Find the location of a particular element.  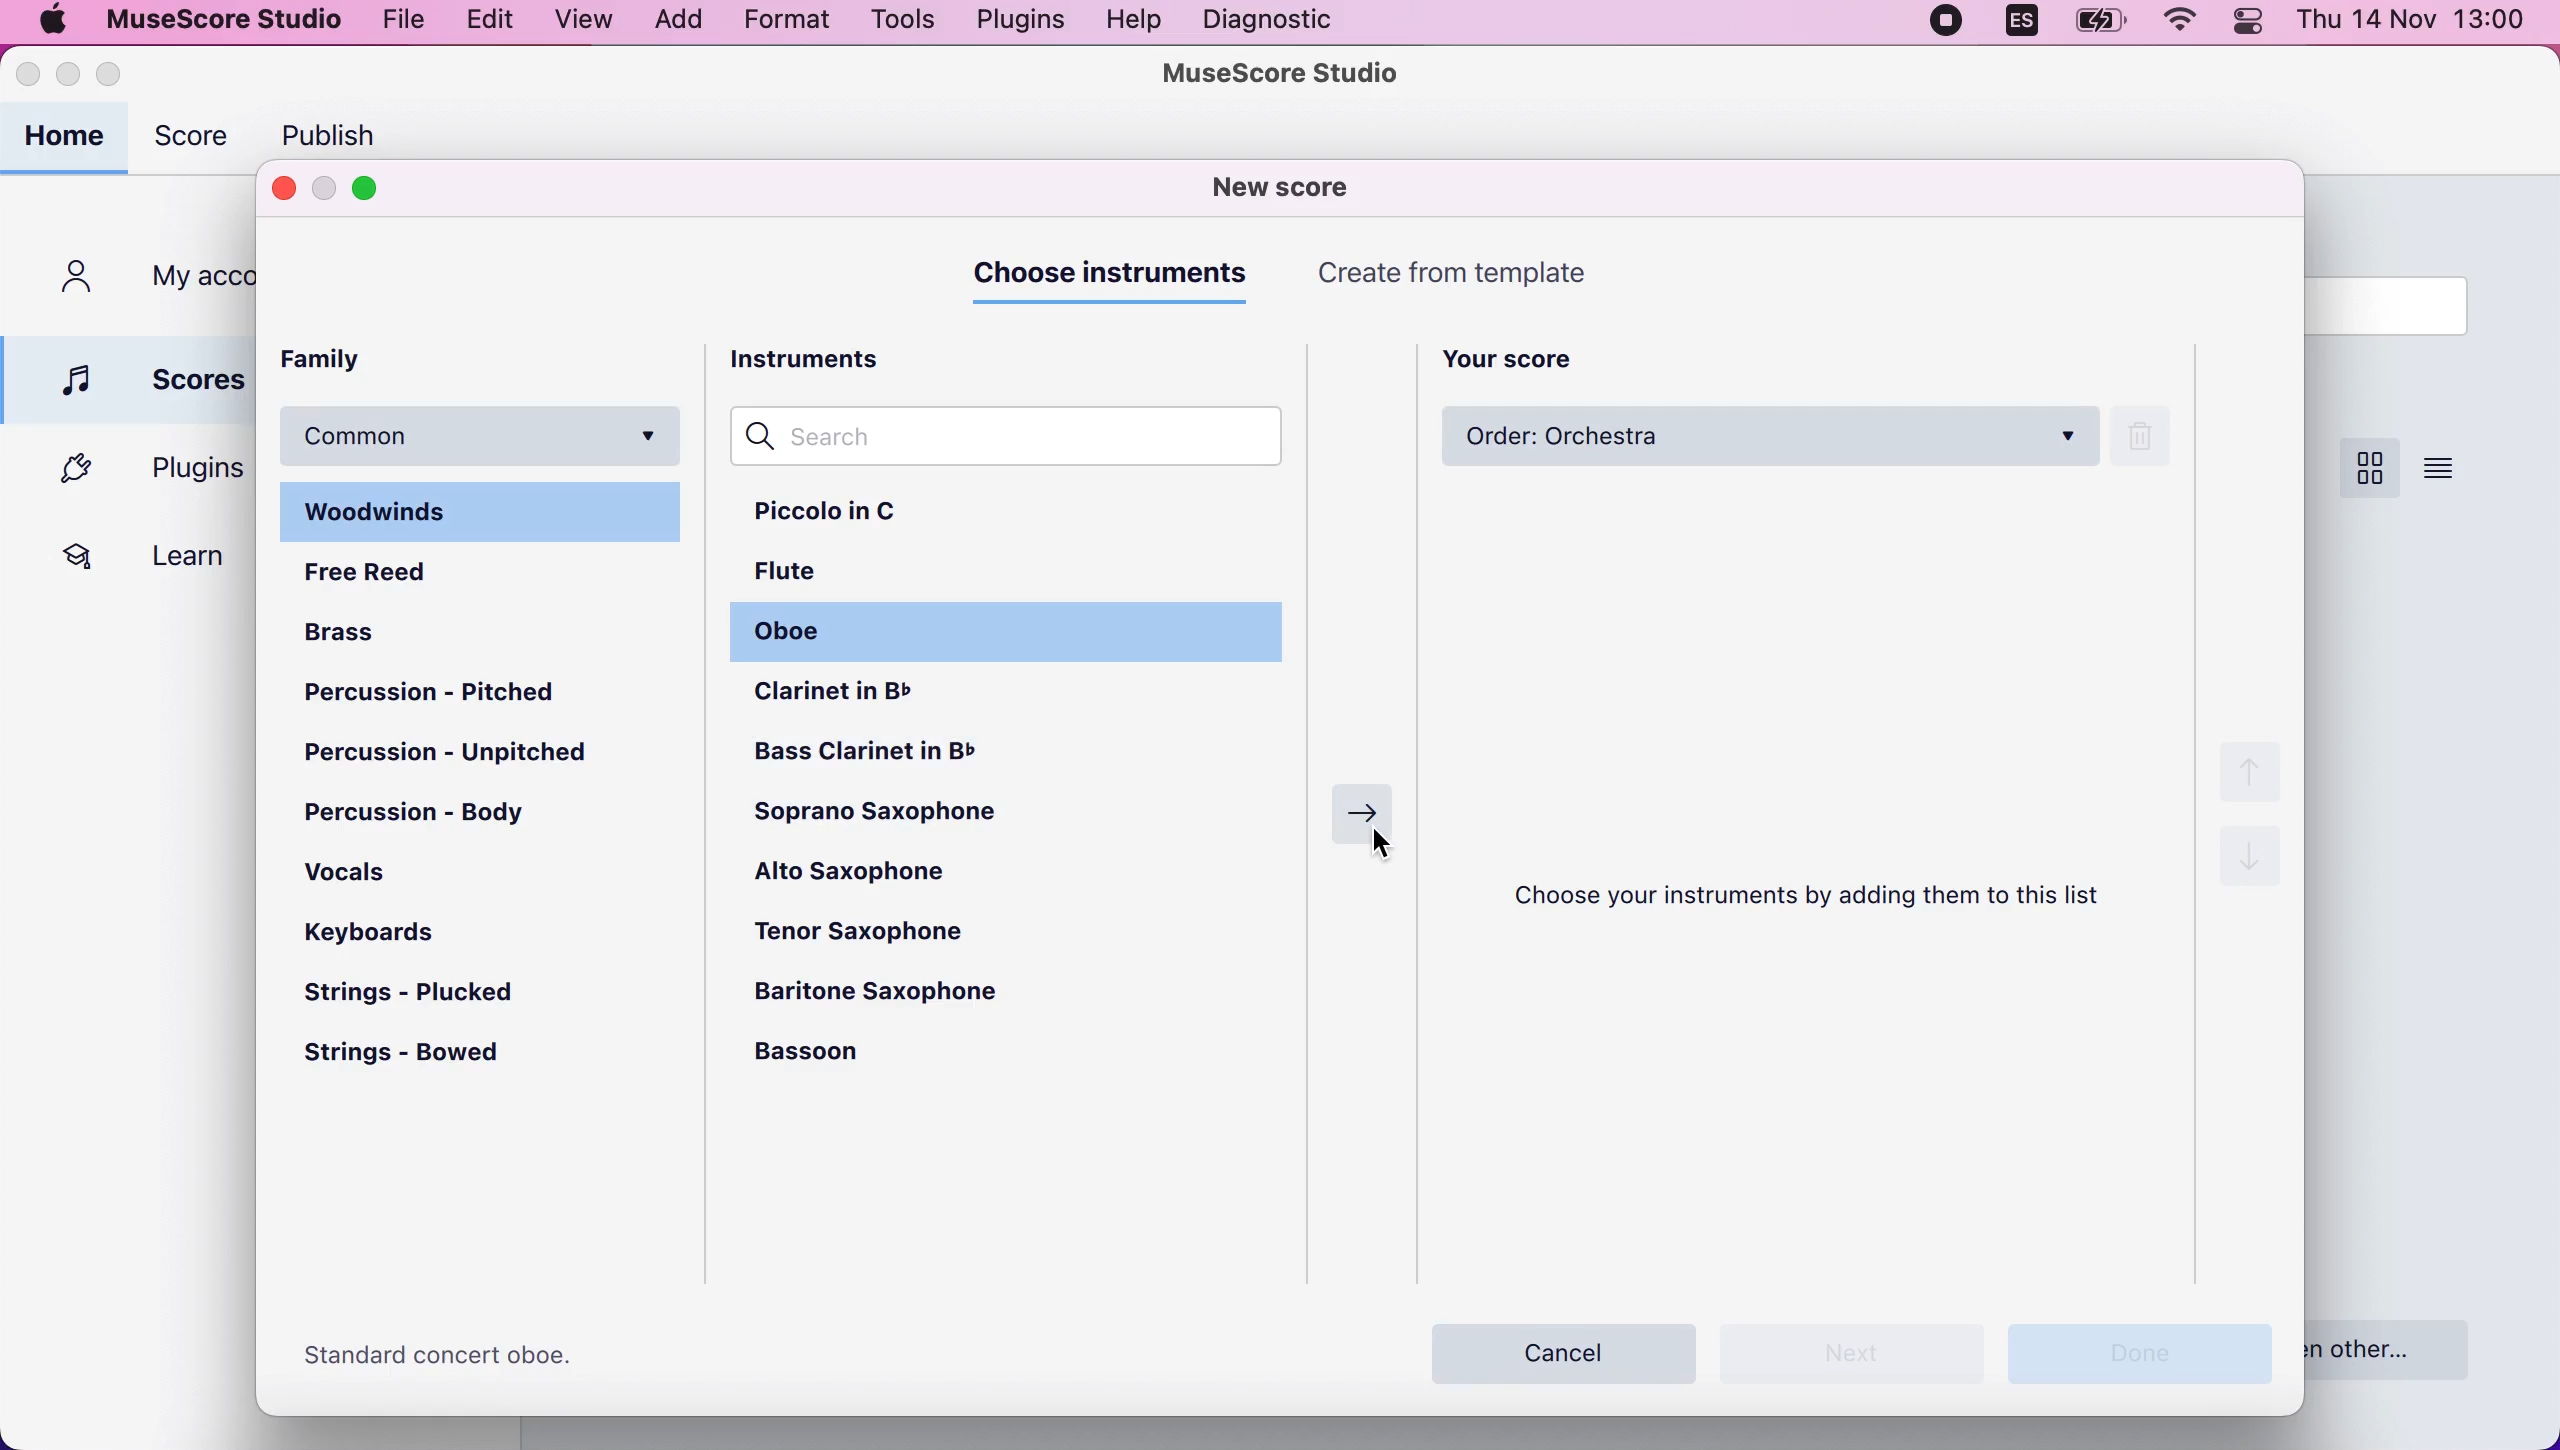

alto saxophone is located at coordinates (870, 876).